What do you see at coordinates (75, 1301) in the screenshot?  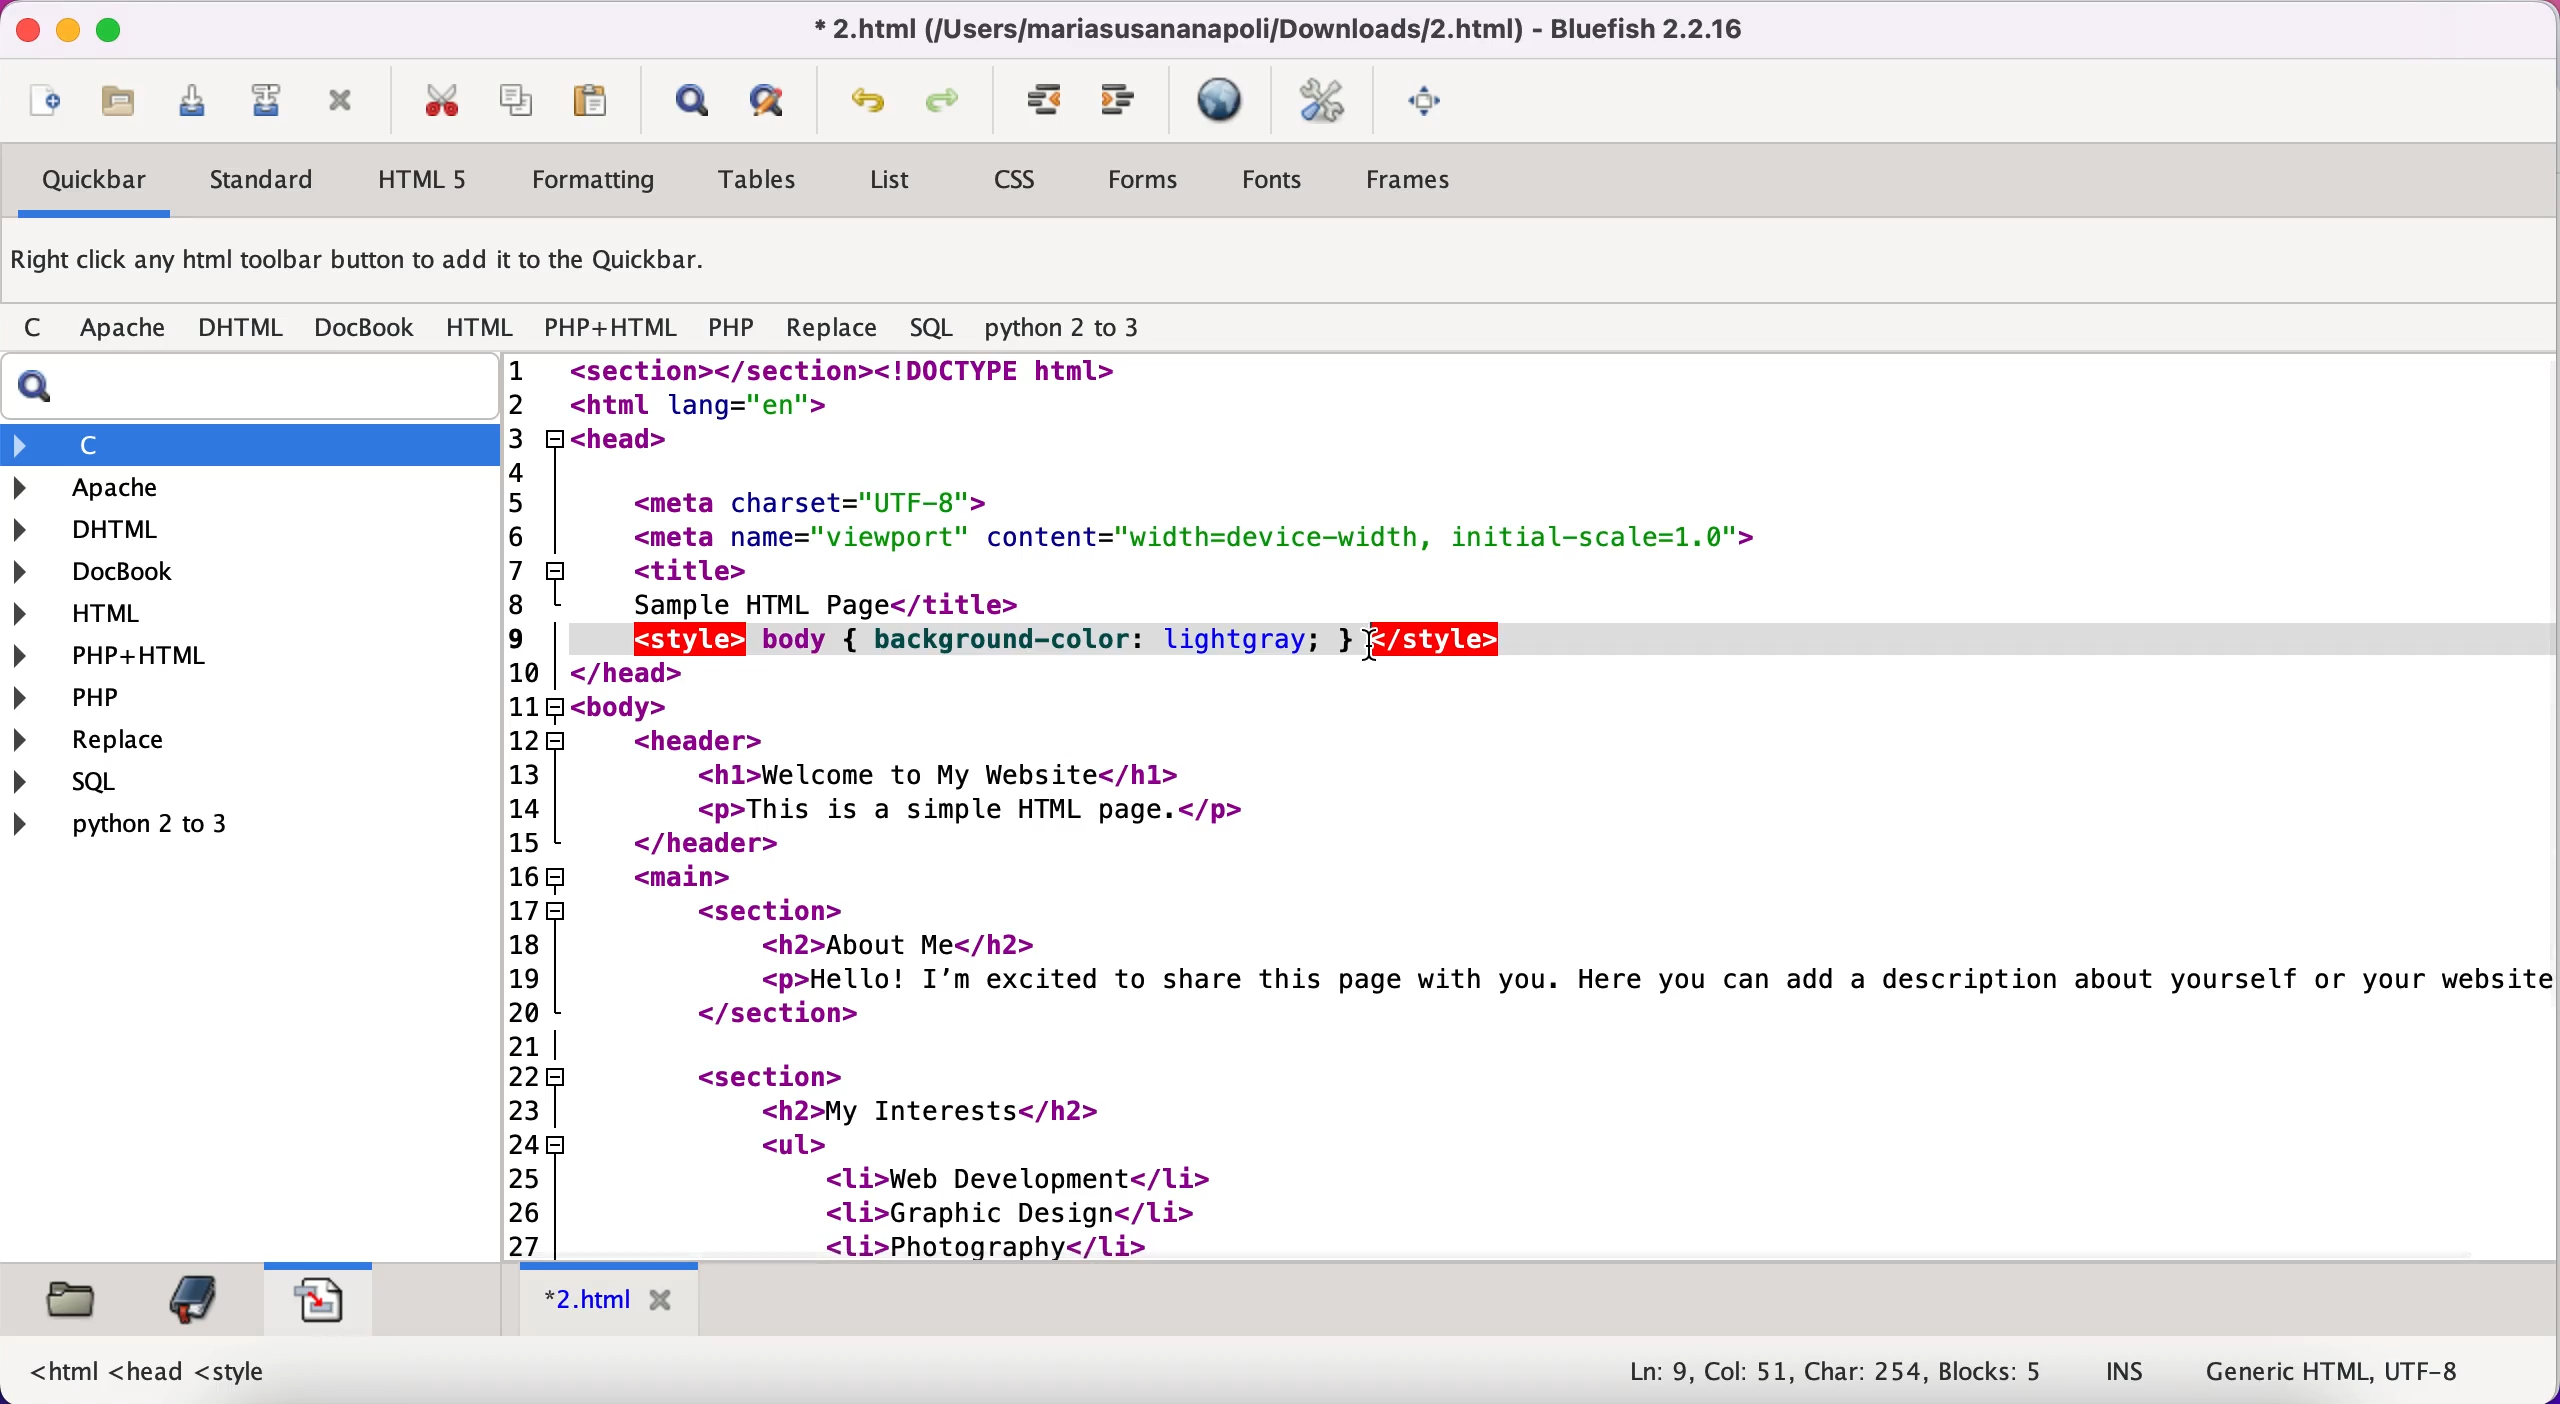 I see `filebrowser` at bounding box center [75, 1301].